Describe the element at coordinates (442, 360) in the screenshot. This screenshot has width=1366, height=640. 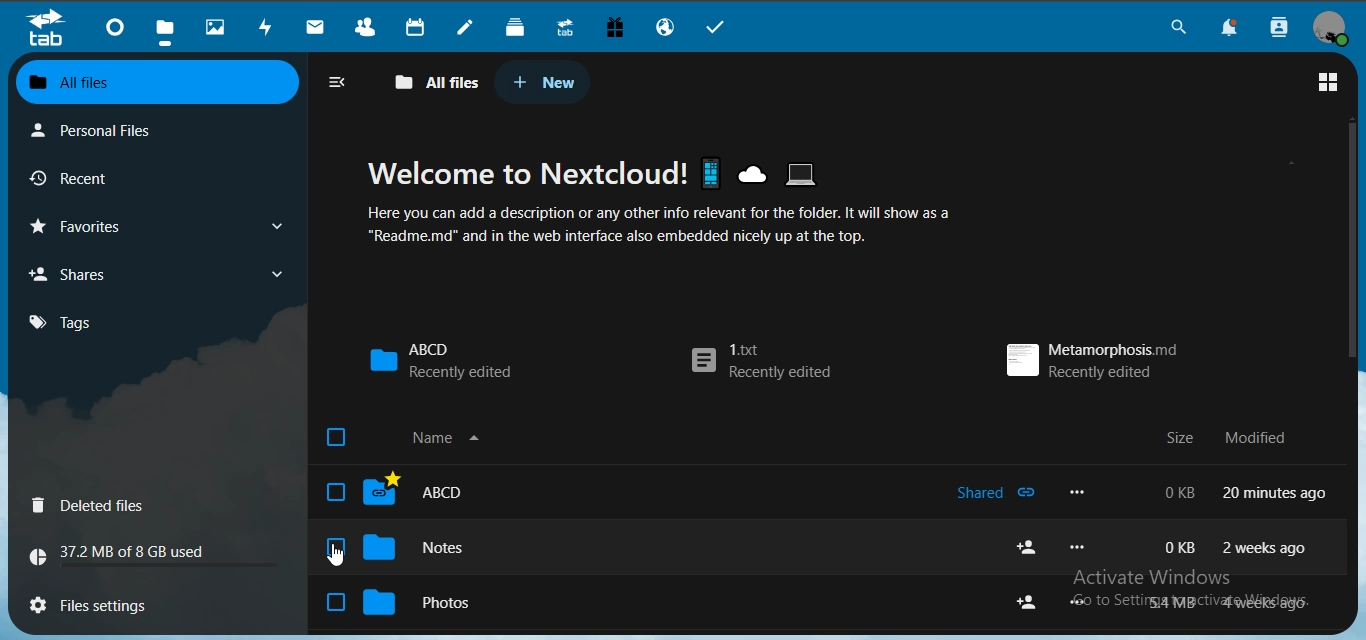
I see `ABCD recently edited` at that location.